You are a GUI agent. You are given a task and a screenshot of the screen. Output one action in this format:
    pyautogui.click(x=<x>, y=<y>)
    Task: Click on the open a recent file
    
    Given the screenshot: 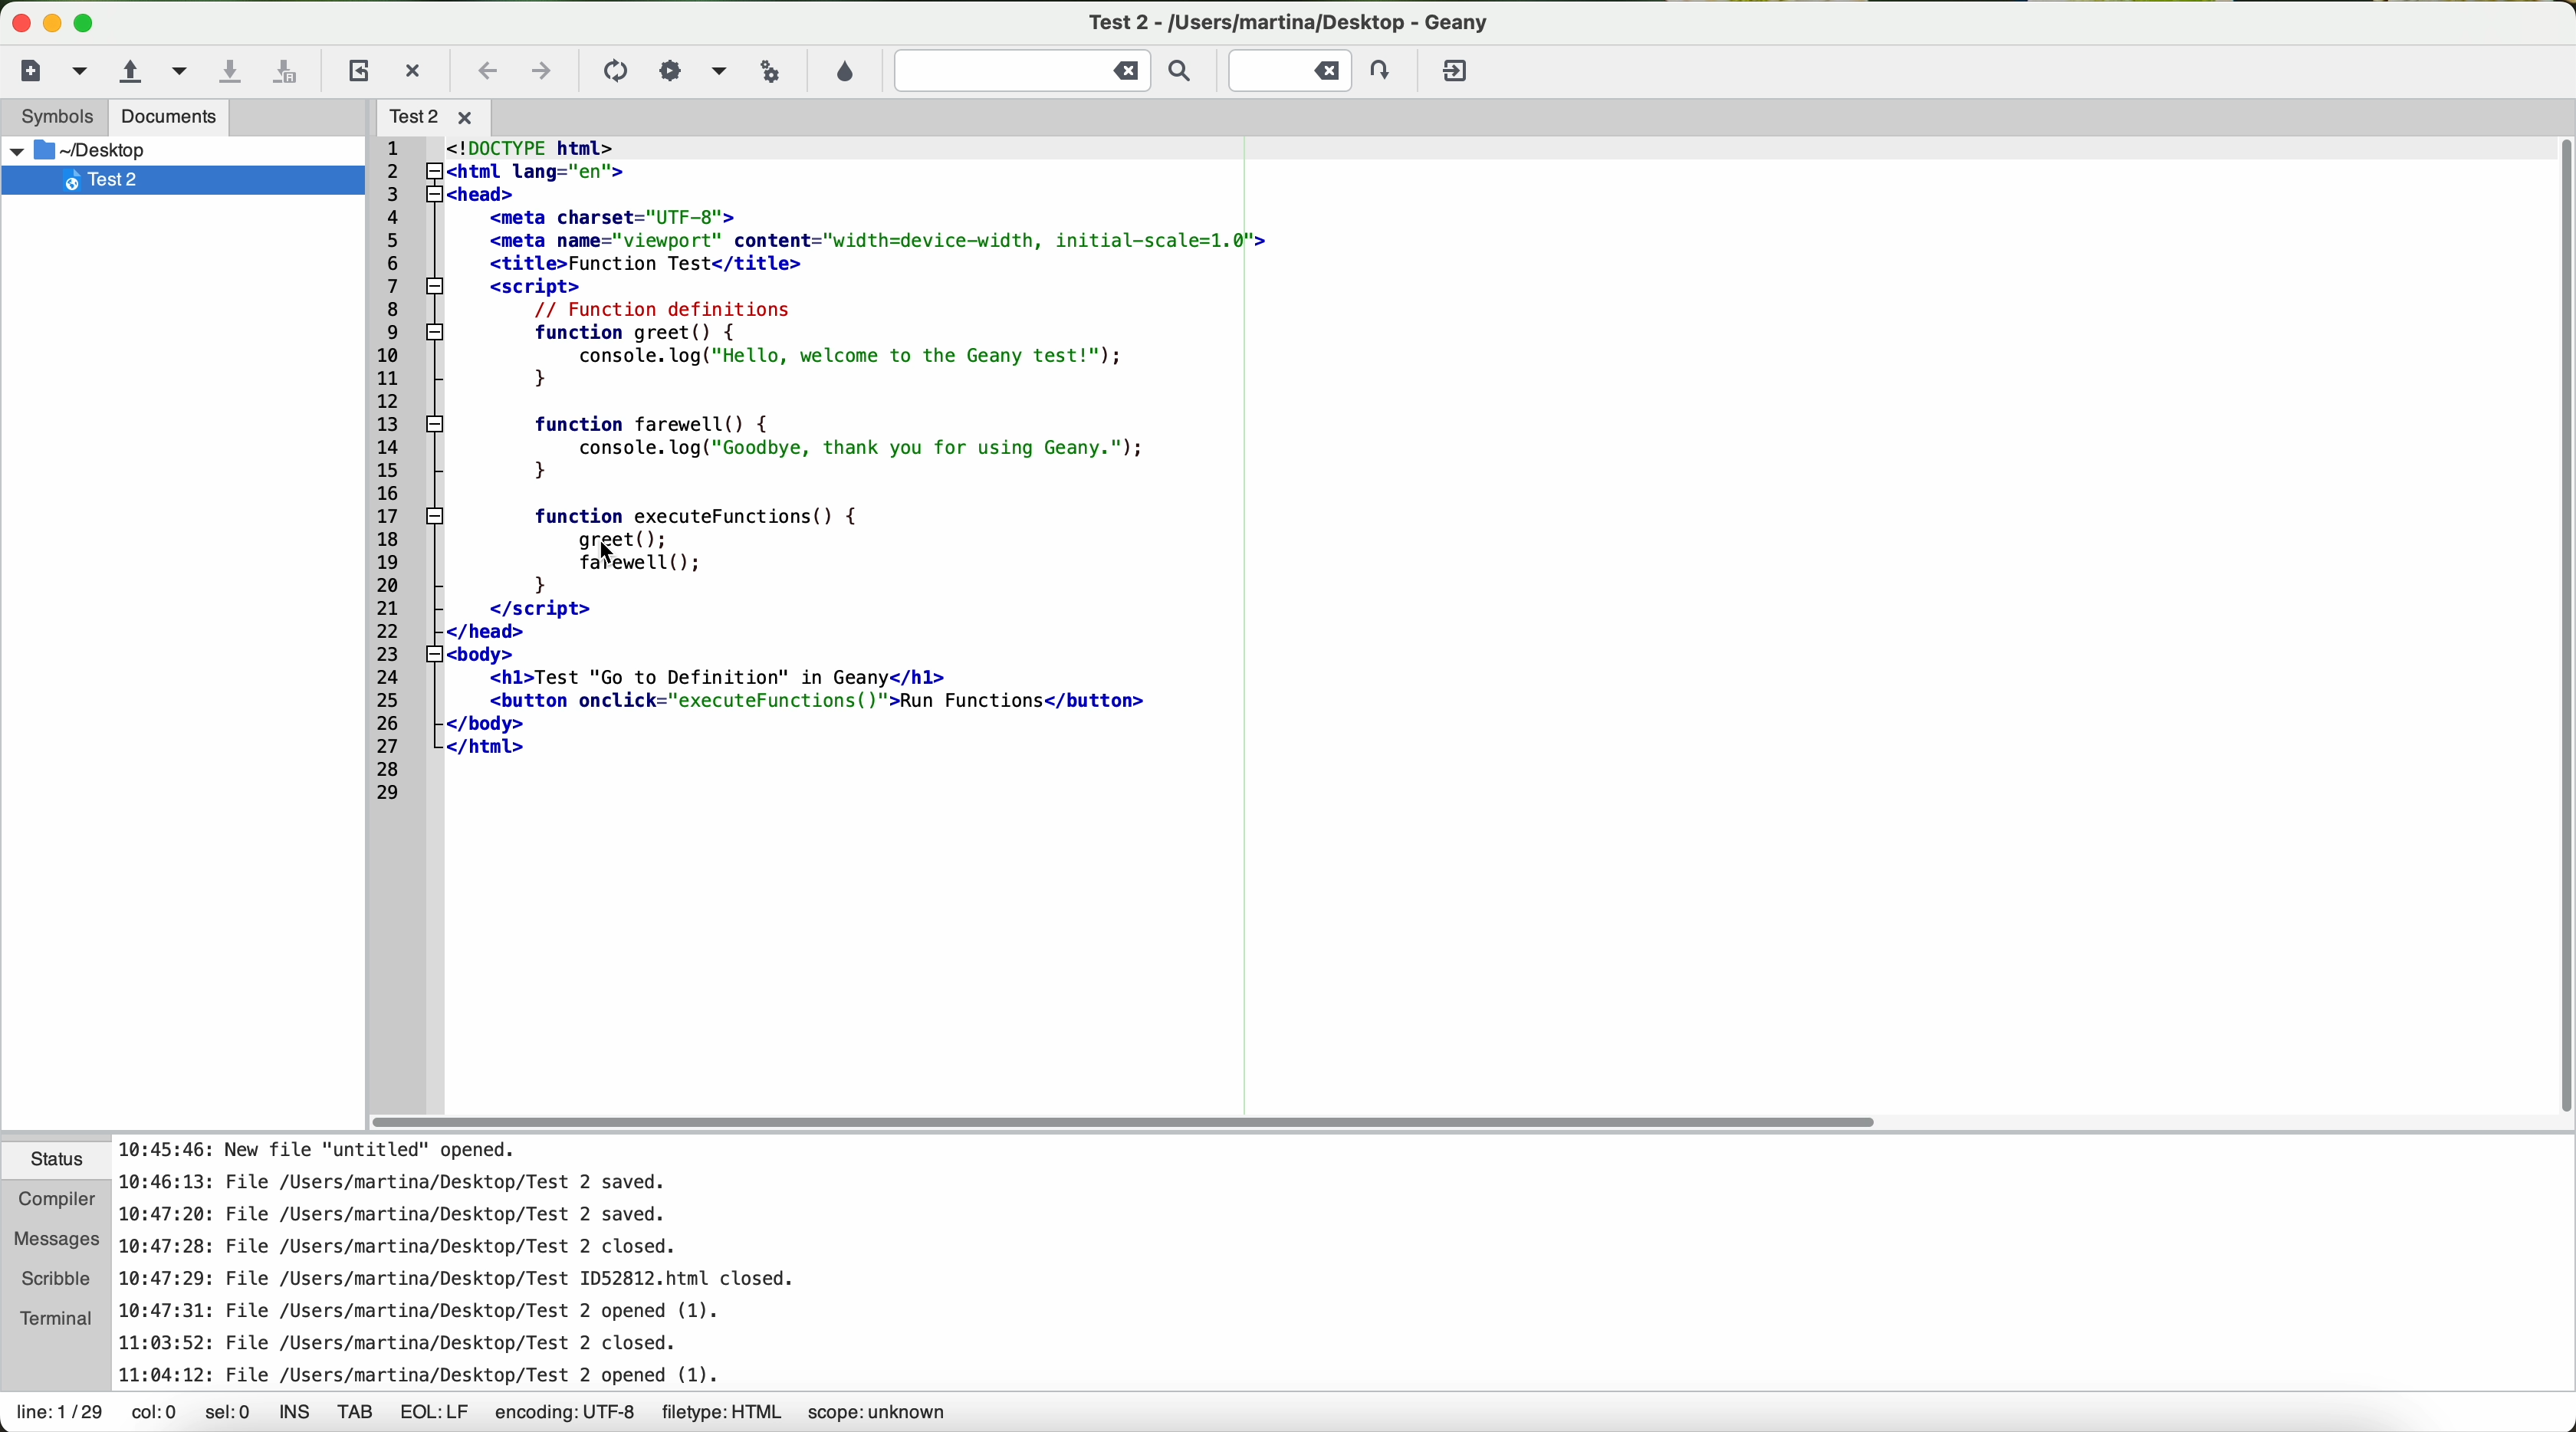 What is the action you would take?
    pyautogui.click(x=182, y=74)
    